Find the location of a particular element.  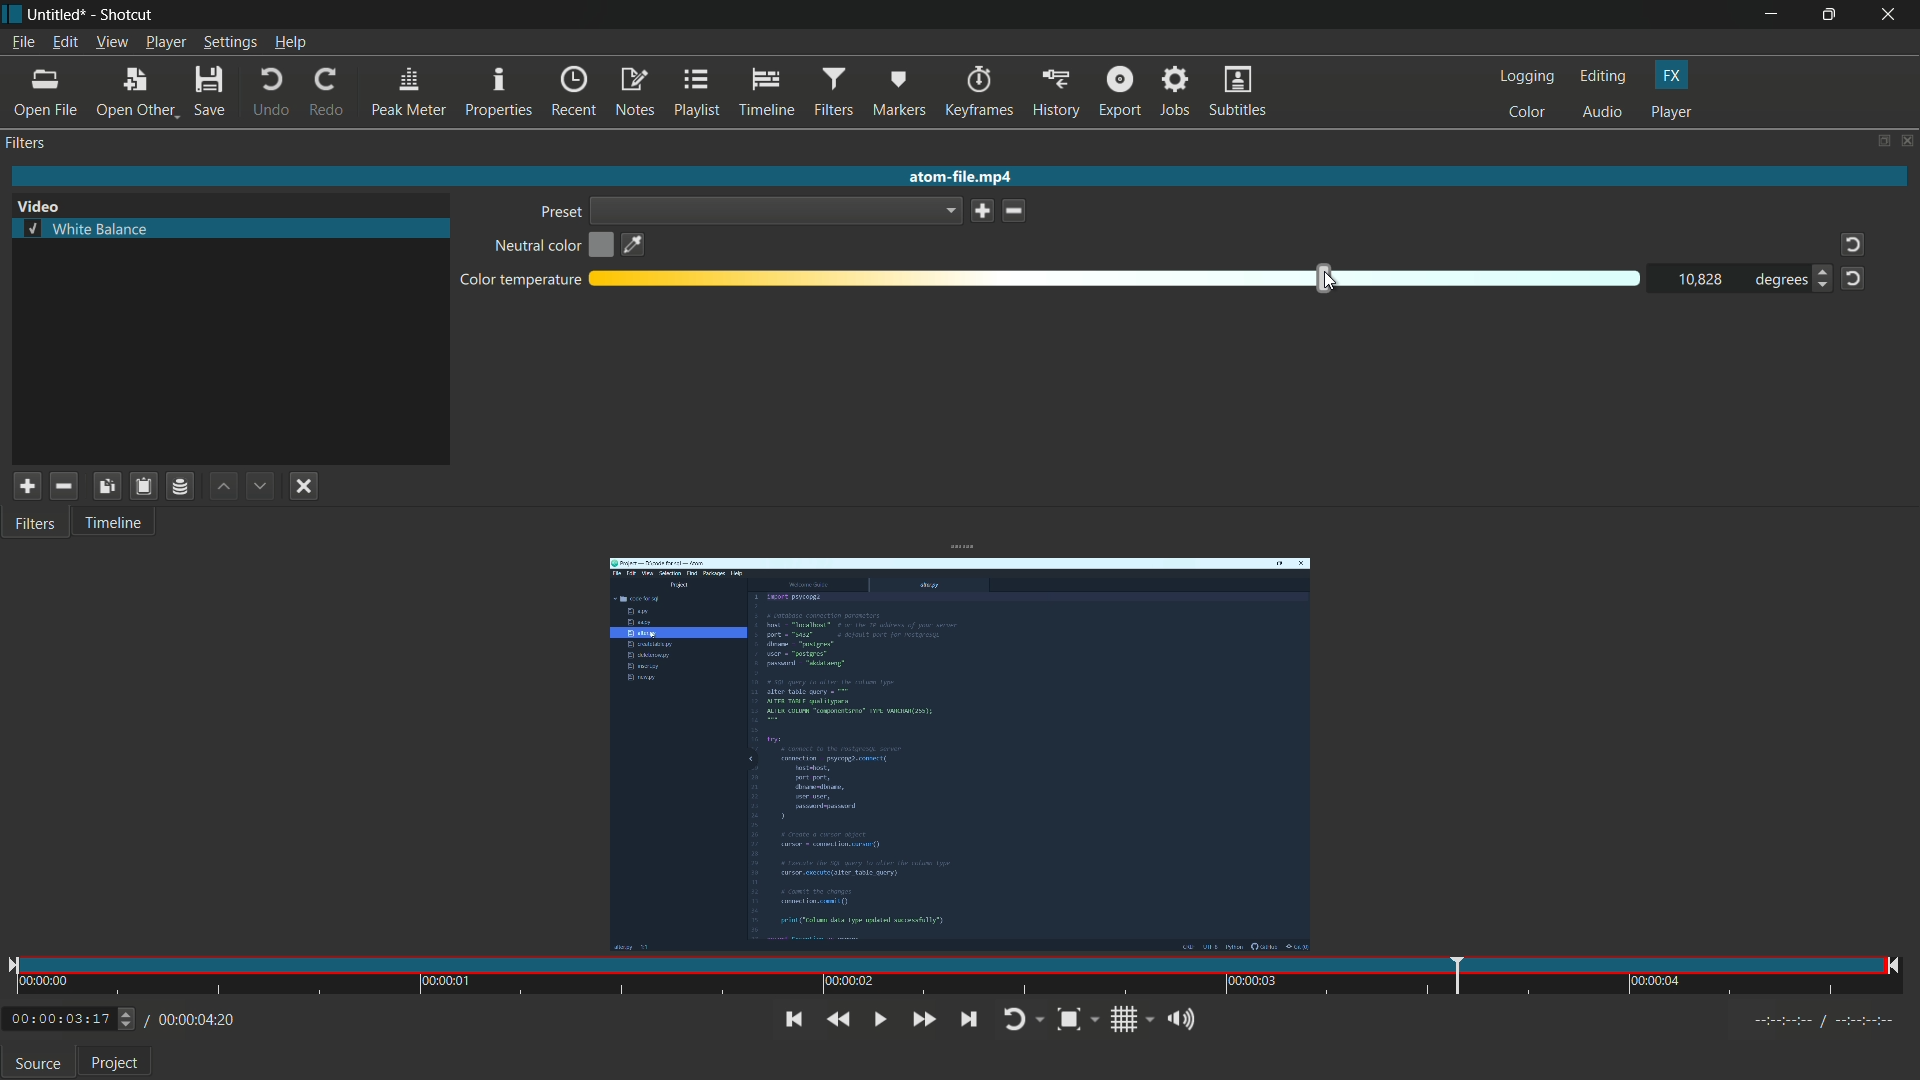

neutral color is located at coordinates (535, 247).